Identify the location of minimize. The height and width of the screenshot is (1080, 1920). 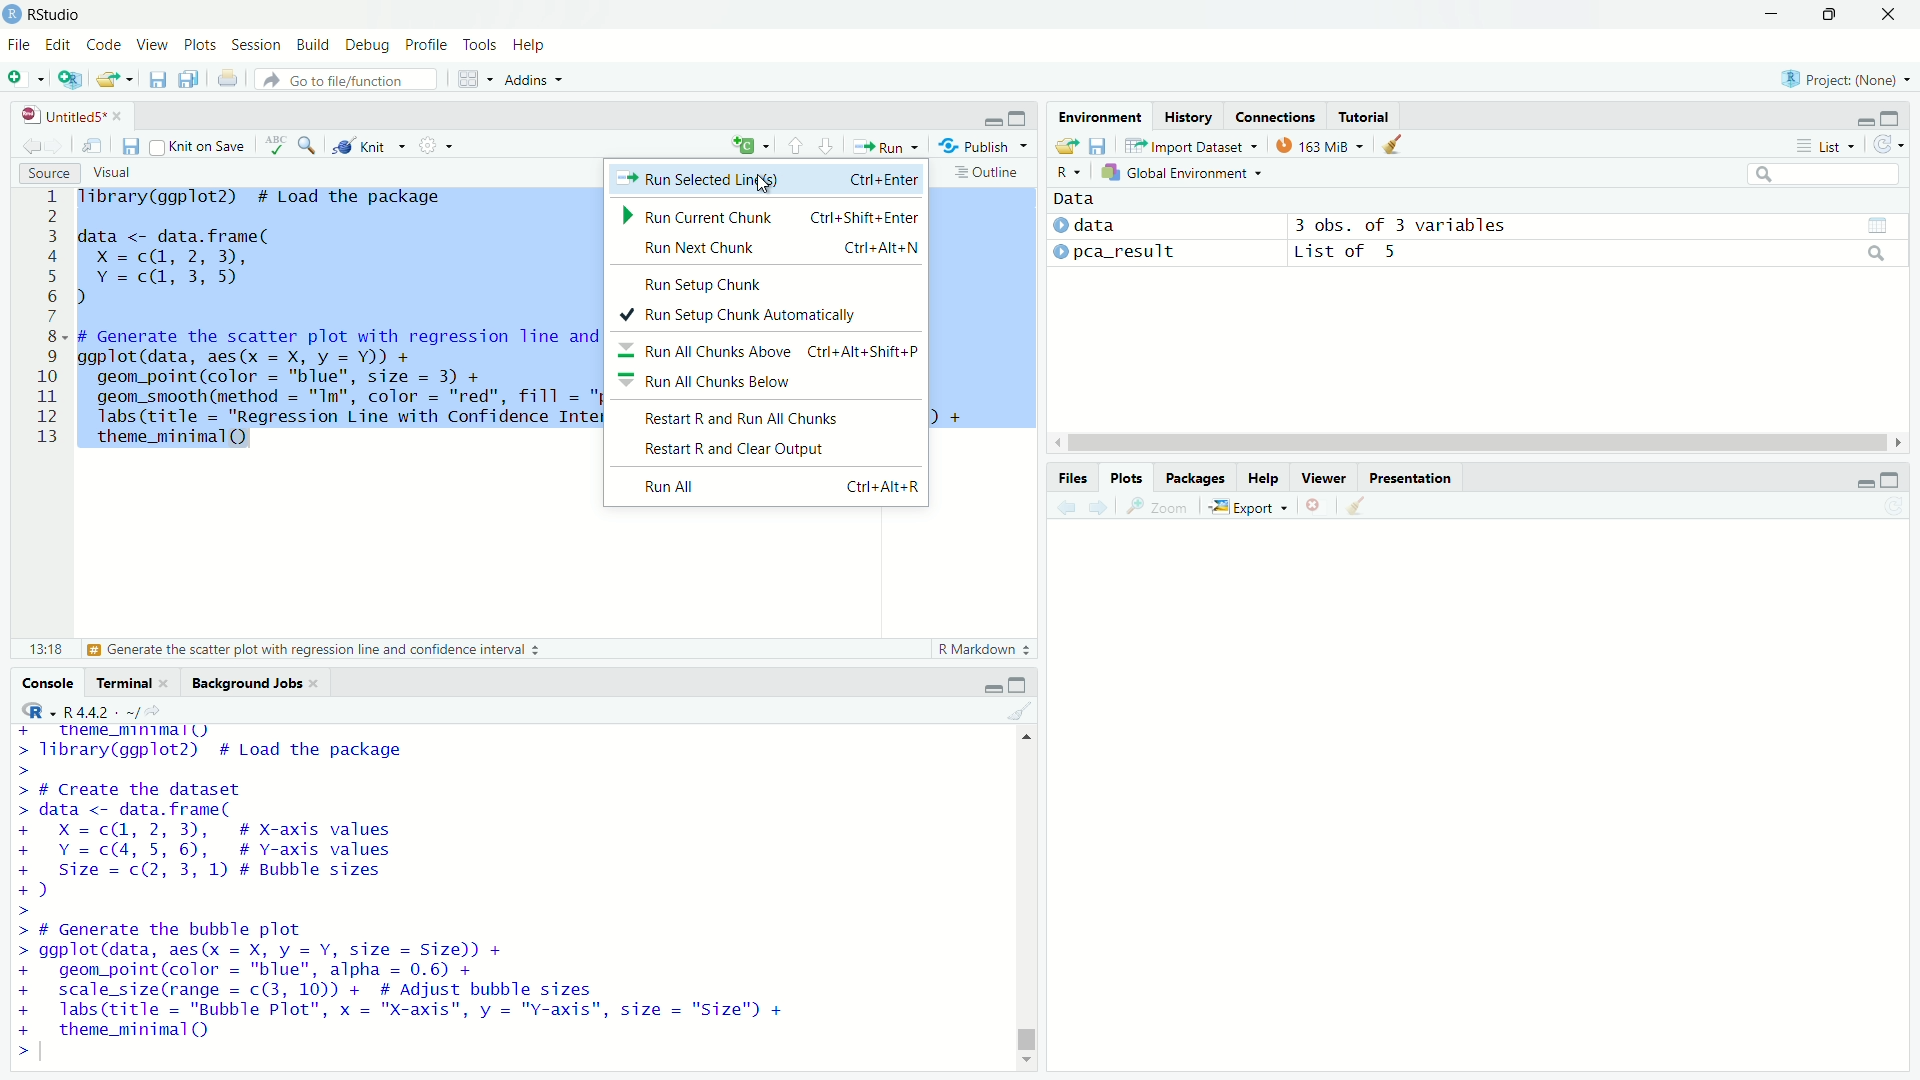
(1862, 480).